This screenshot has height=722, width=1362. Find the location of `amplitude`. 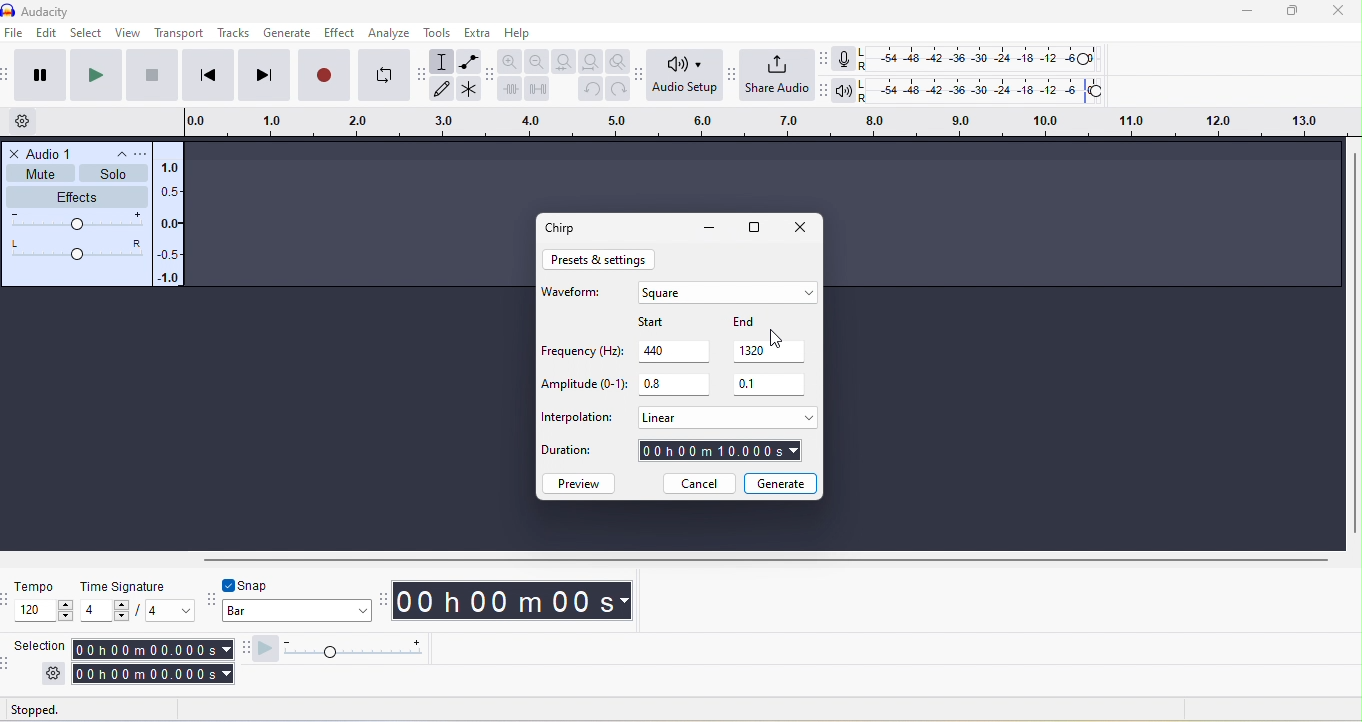

amplitude is located at coordinates (171, 224).